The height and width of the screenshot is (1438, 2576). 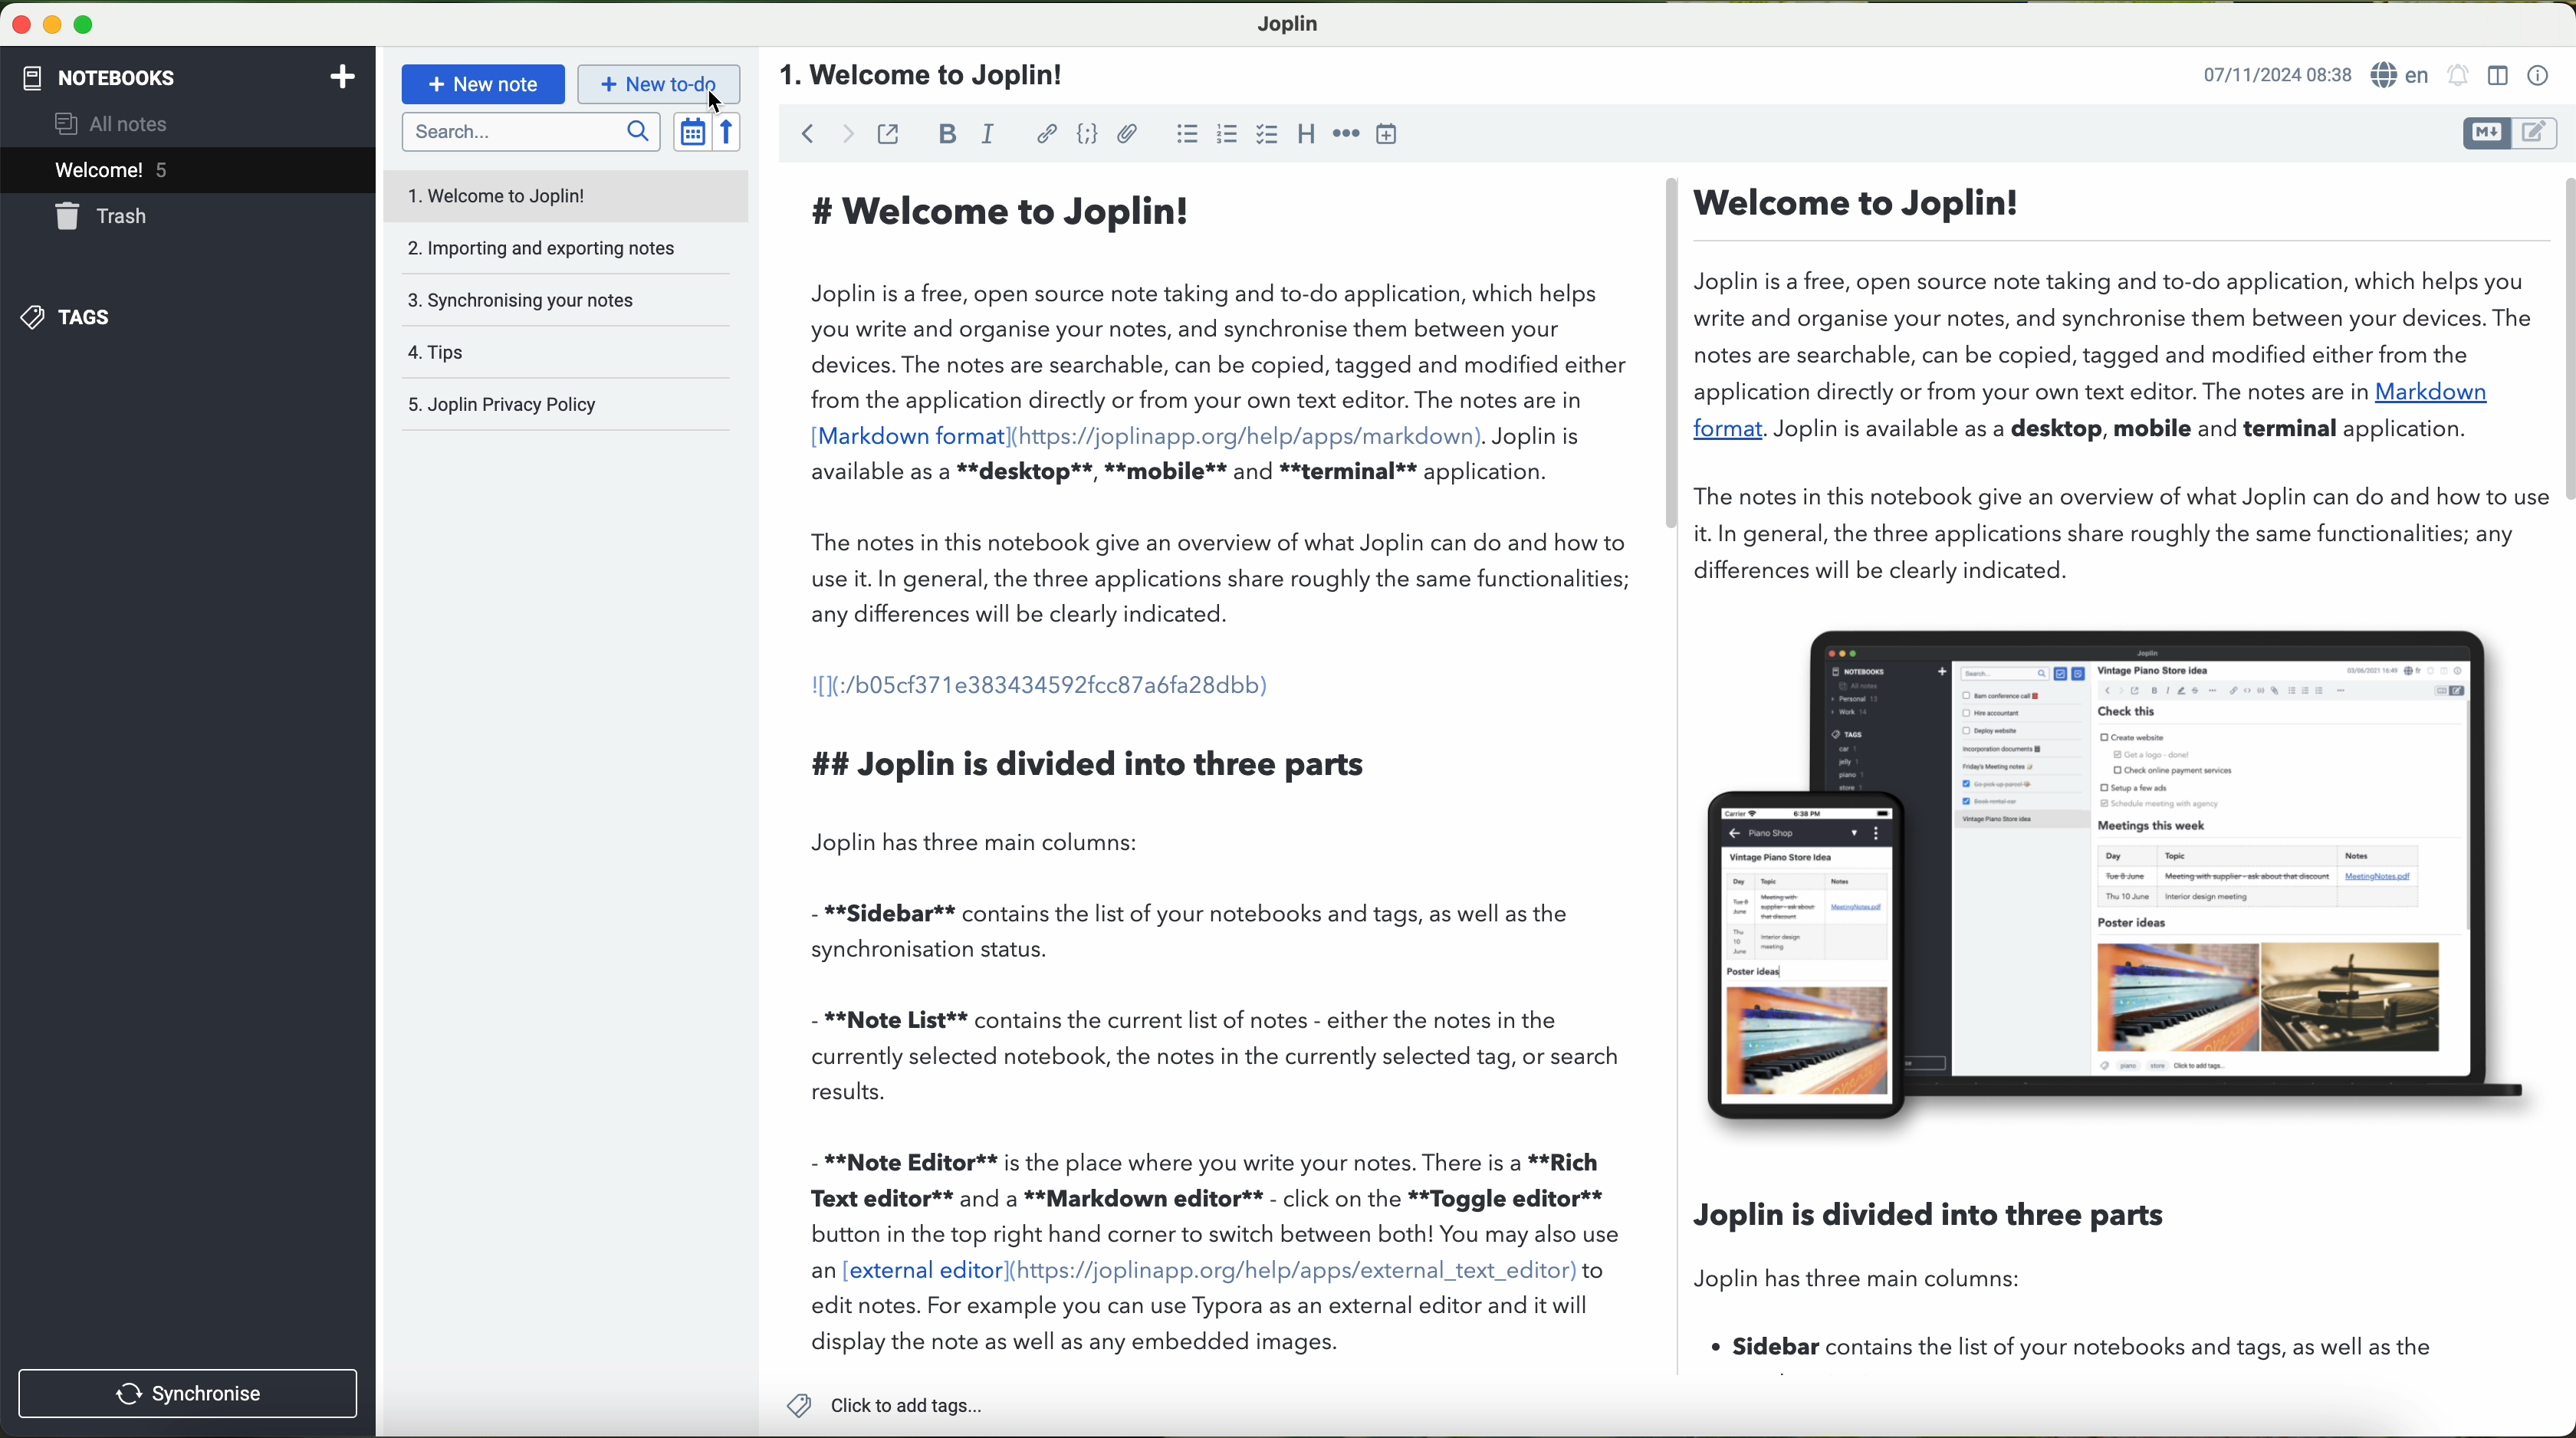 What do you see at coordinates (484, 84) in the screenshot?
I see `new note button` at bounding box center [484, 84].